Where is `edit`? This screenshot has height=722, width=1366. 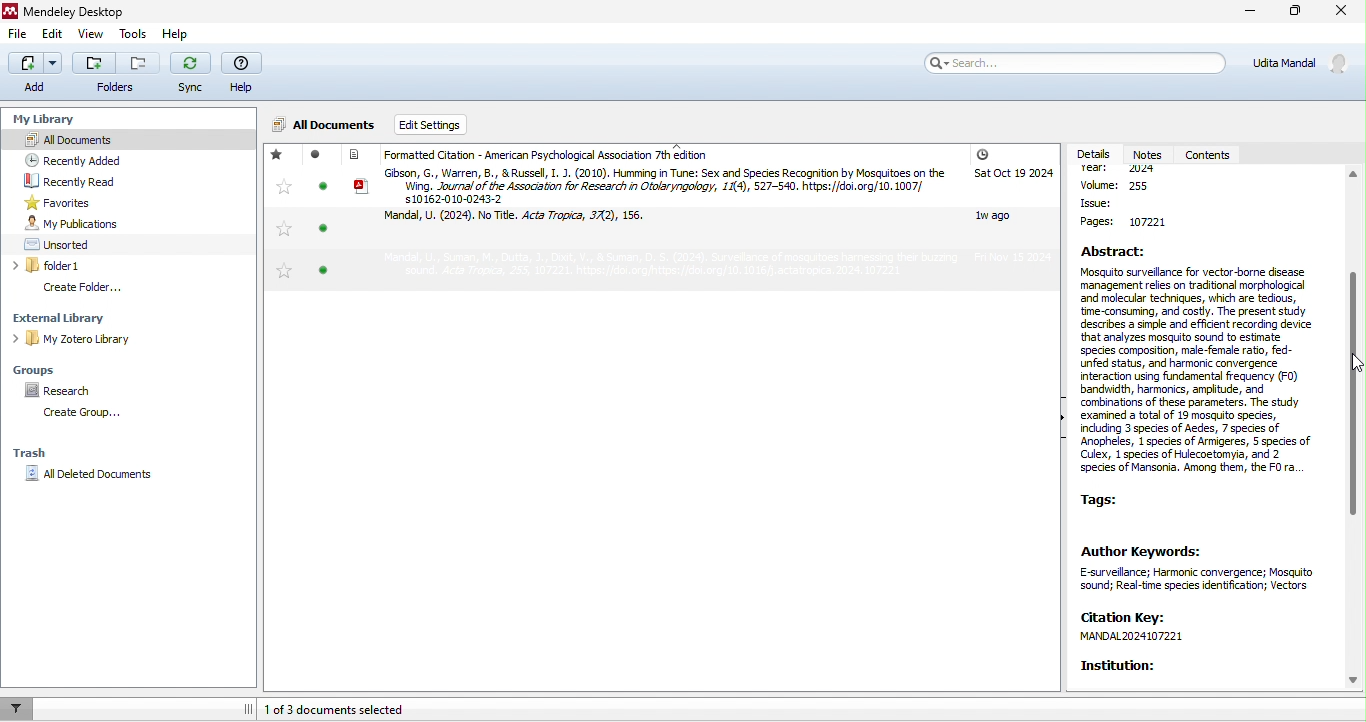
edit is located at coordinates (53, 35).